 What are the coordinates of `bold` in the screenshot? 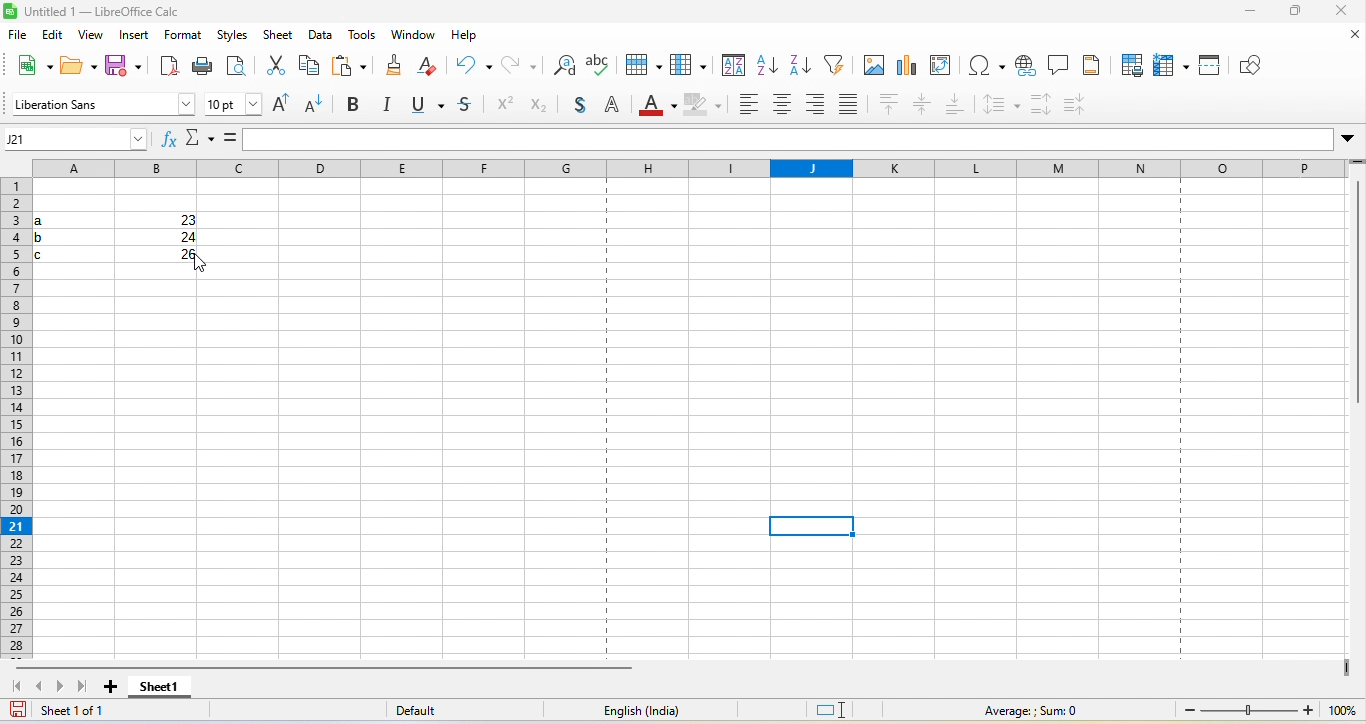 It's located at (358, 105).